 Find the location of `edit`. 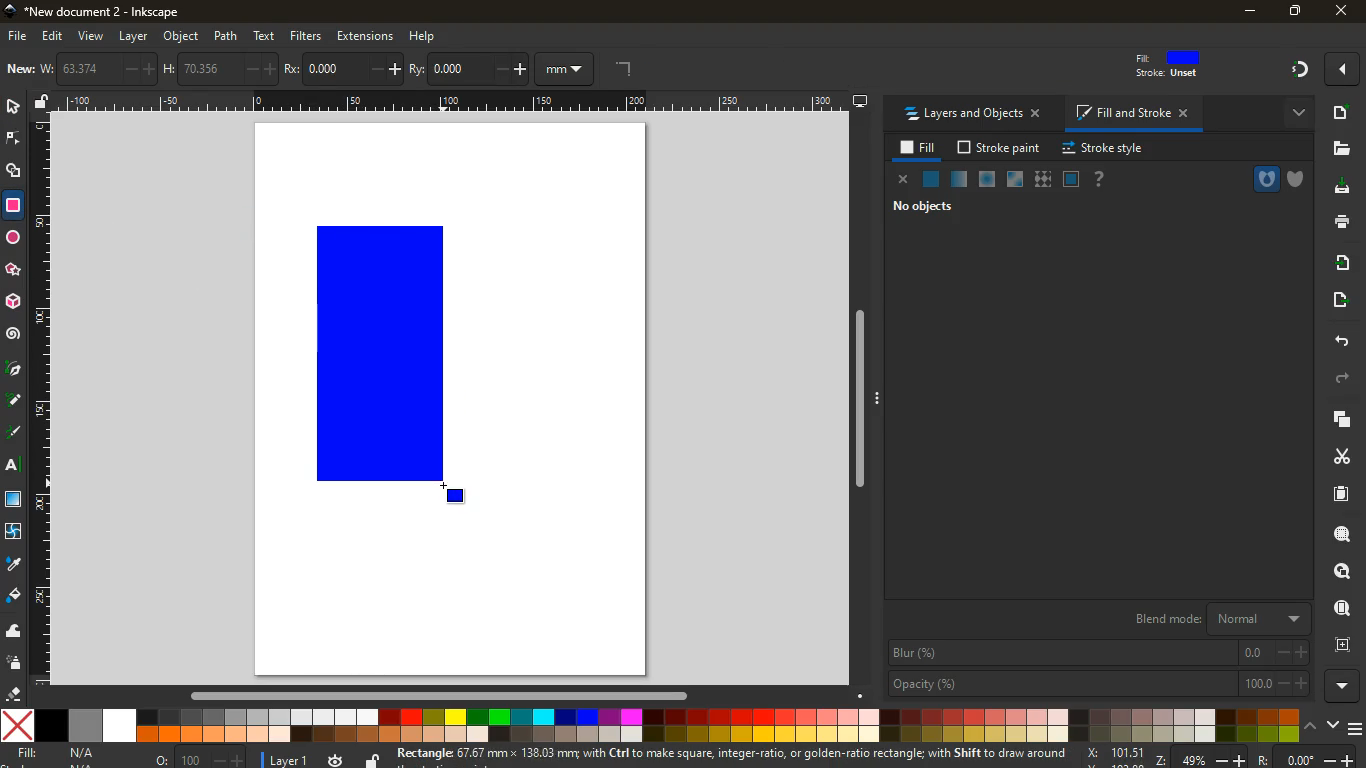

edit is located at coordinates (55, 37).